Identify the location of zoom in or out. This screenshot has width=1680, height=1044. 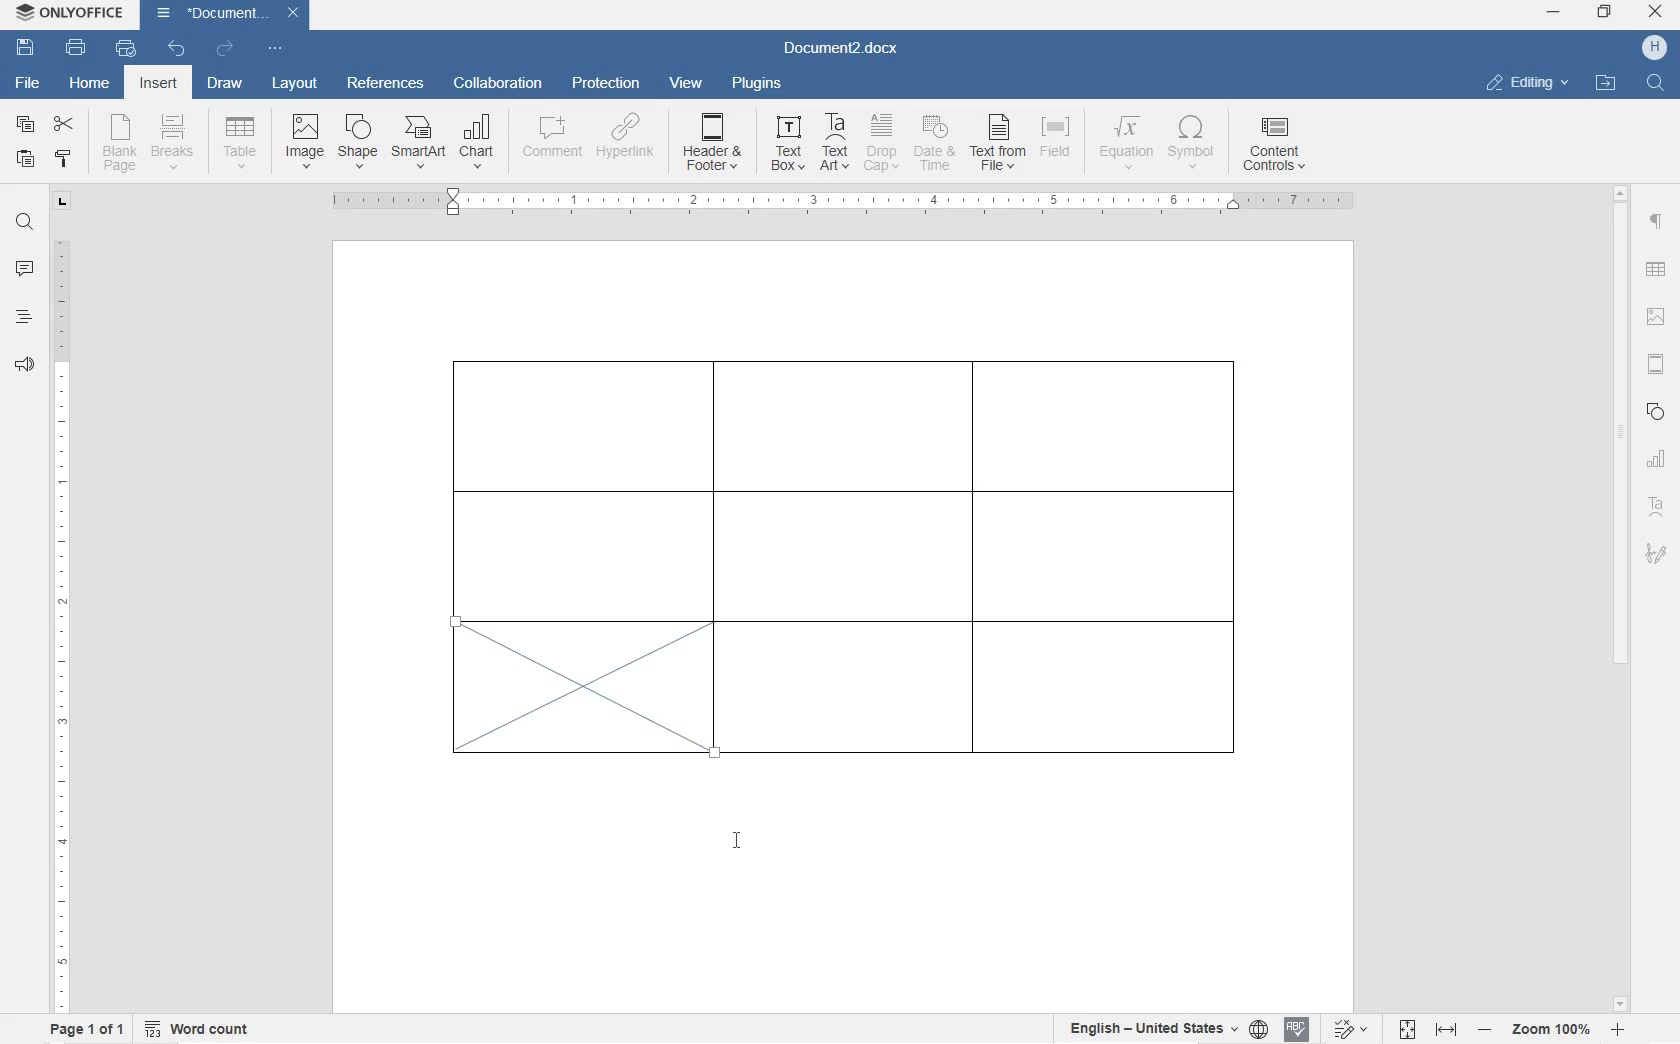
(1553, 1029).